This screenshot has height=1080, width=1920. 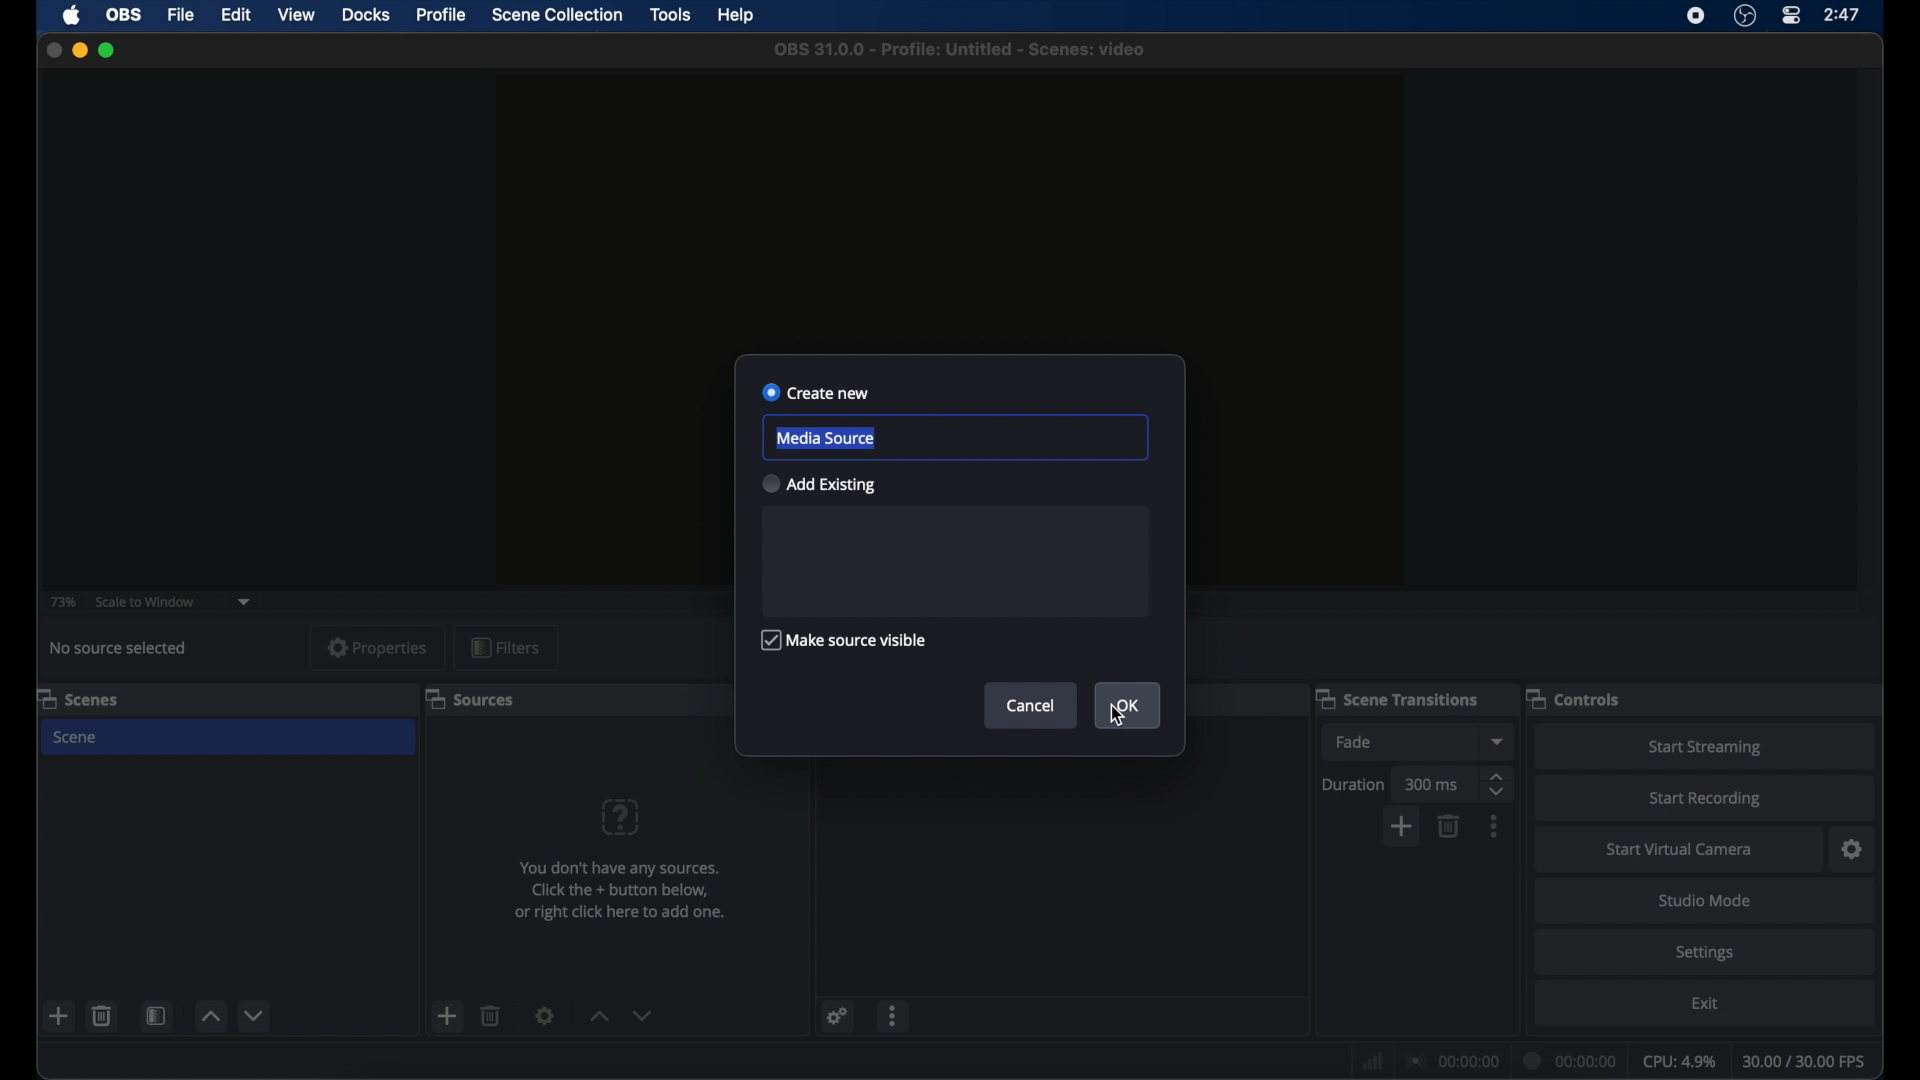 I want to click on fps, so click(x=1804, y=1060).